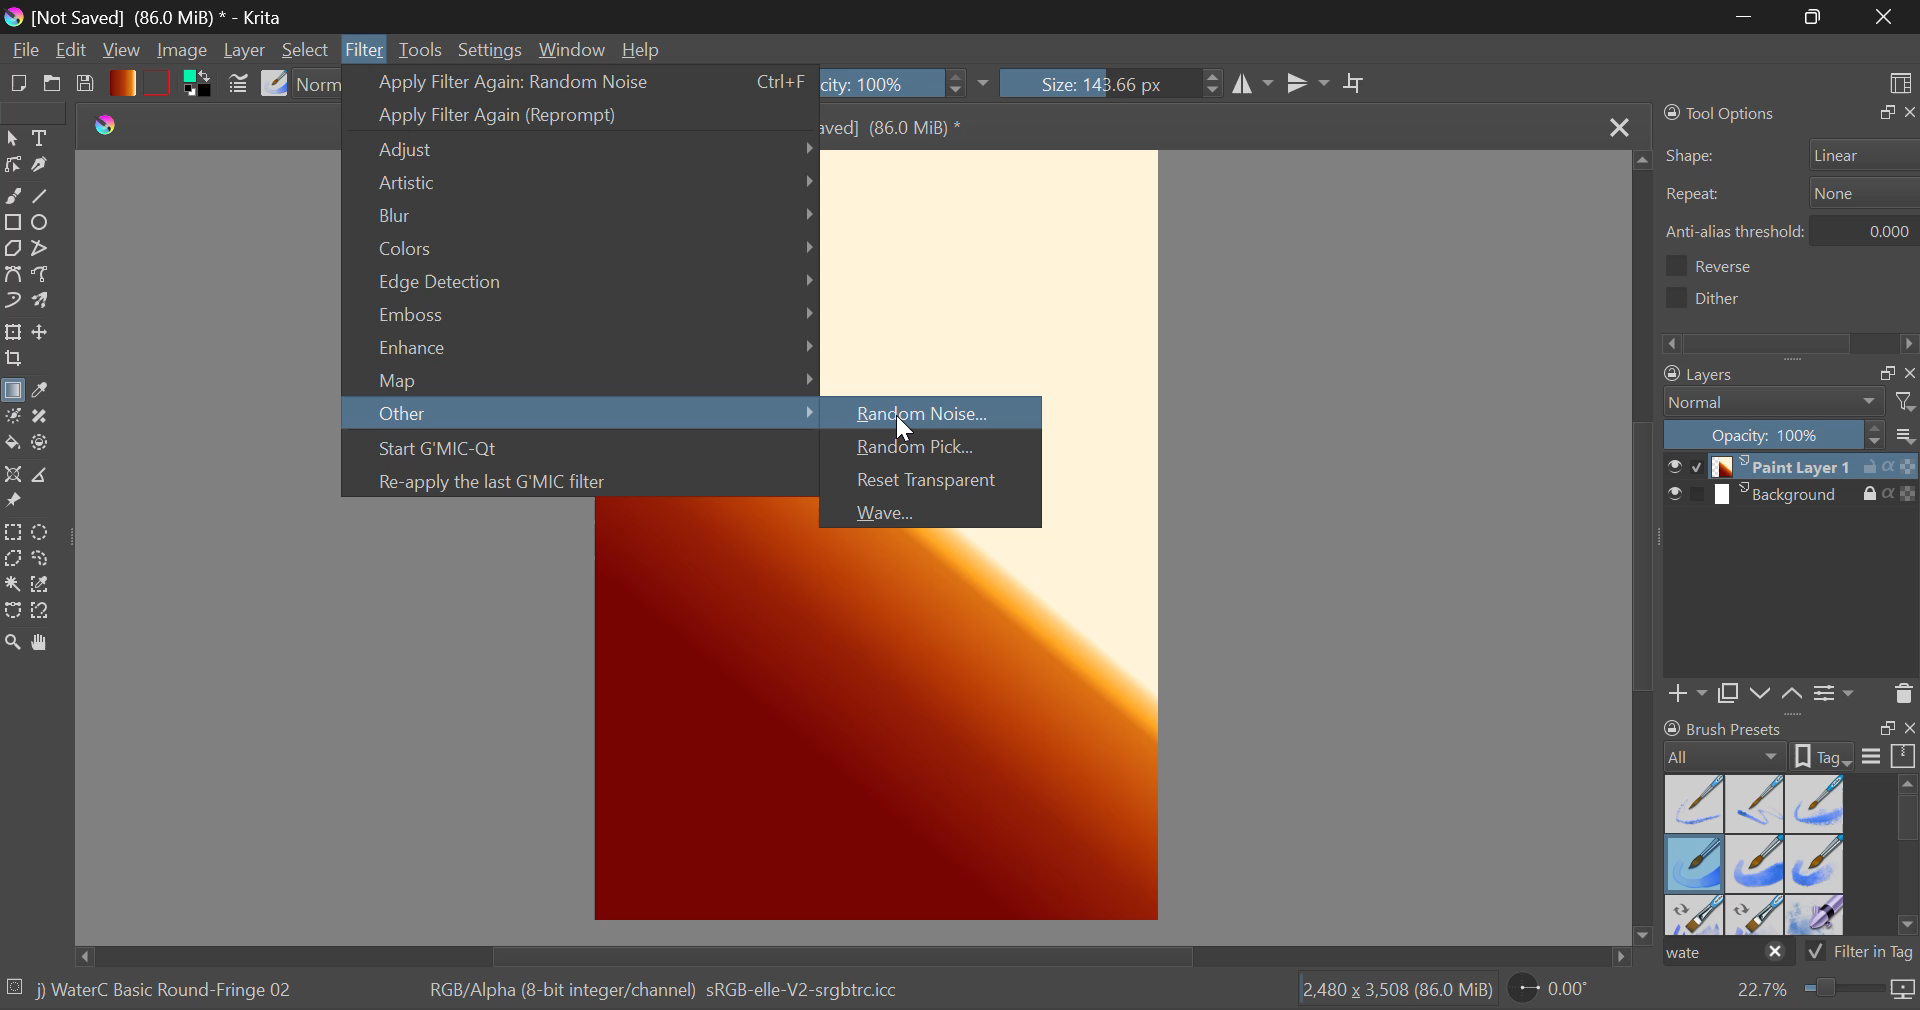  I want to click on normal, so click(1775, 402).